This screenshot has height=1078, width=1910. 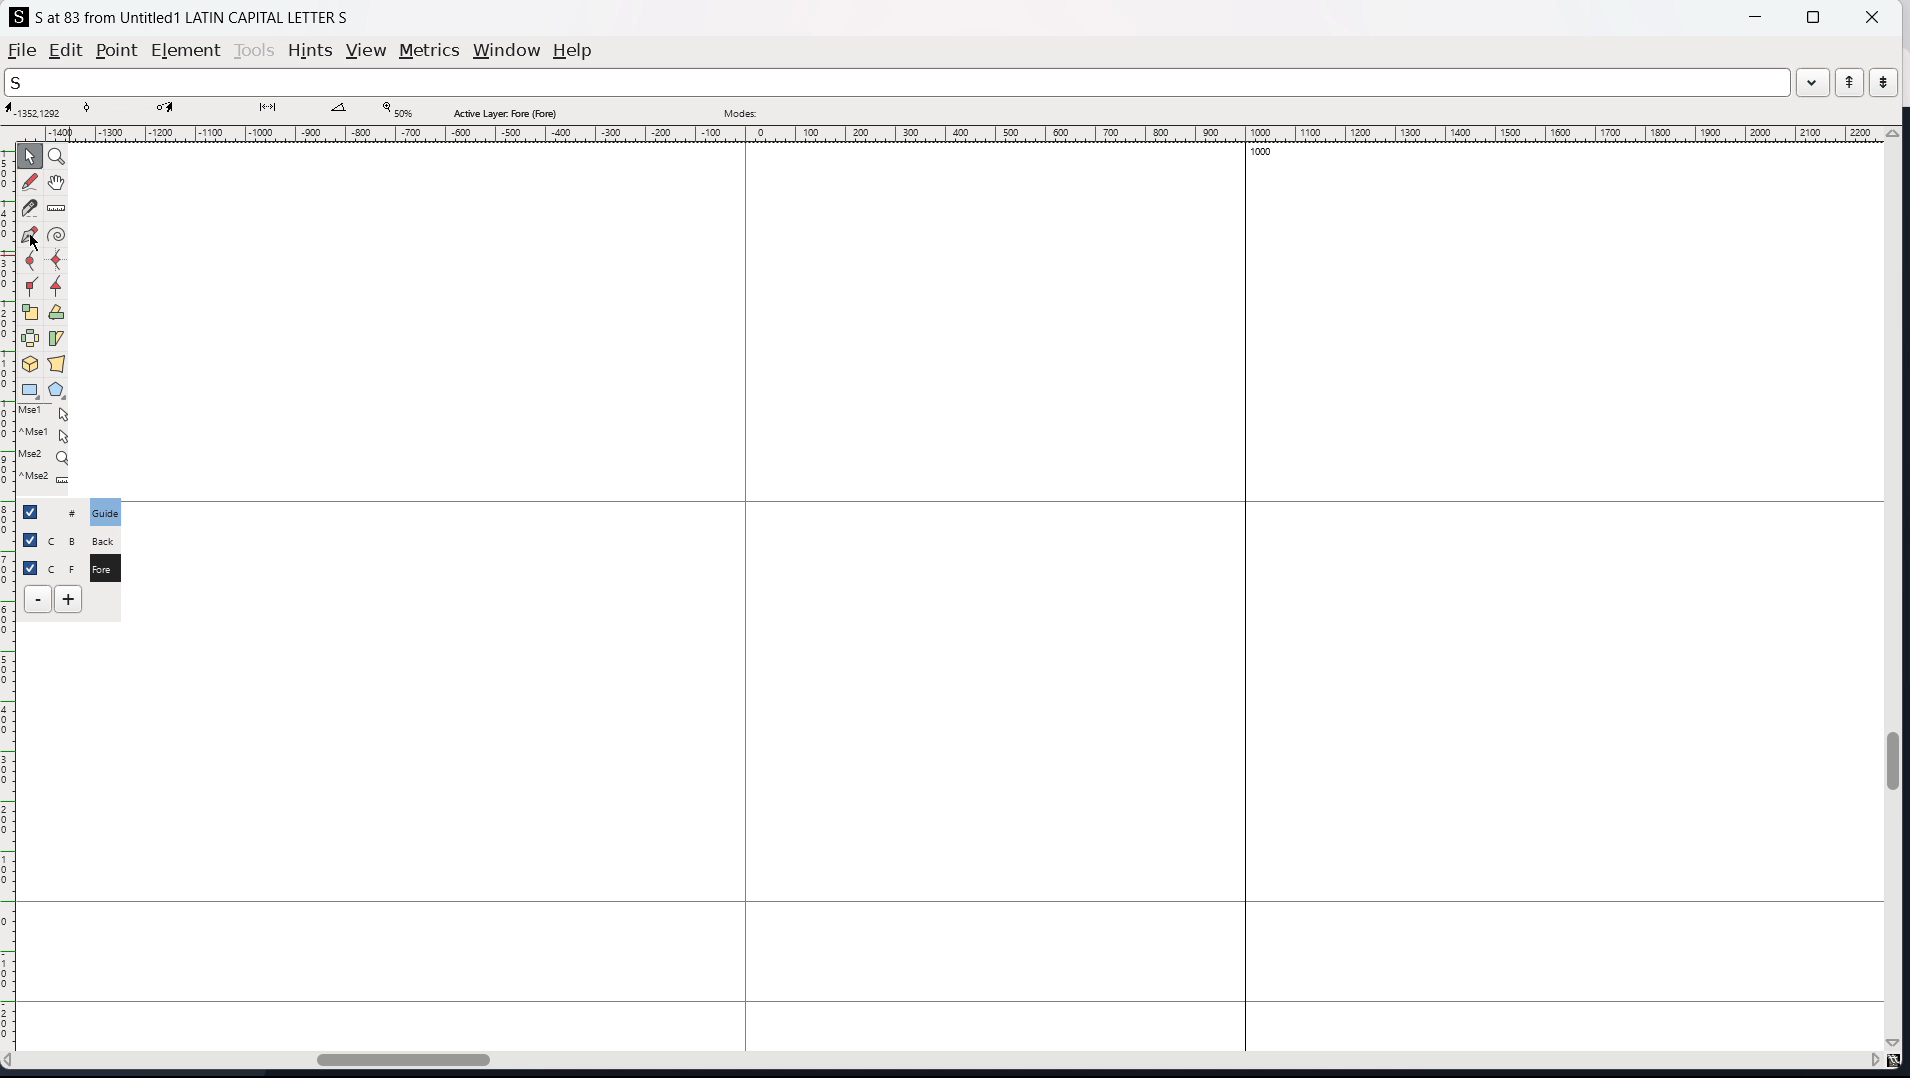 What do you see at coordinates (66, 50) in the screenshot?
I see `edit` at bounding box center [66, 50].